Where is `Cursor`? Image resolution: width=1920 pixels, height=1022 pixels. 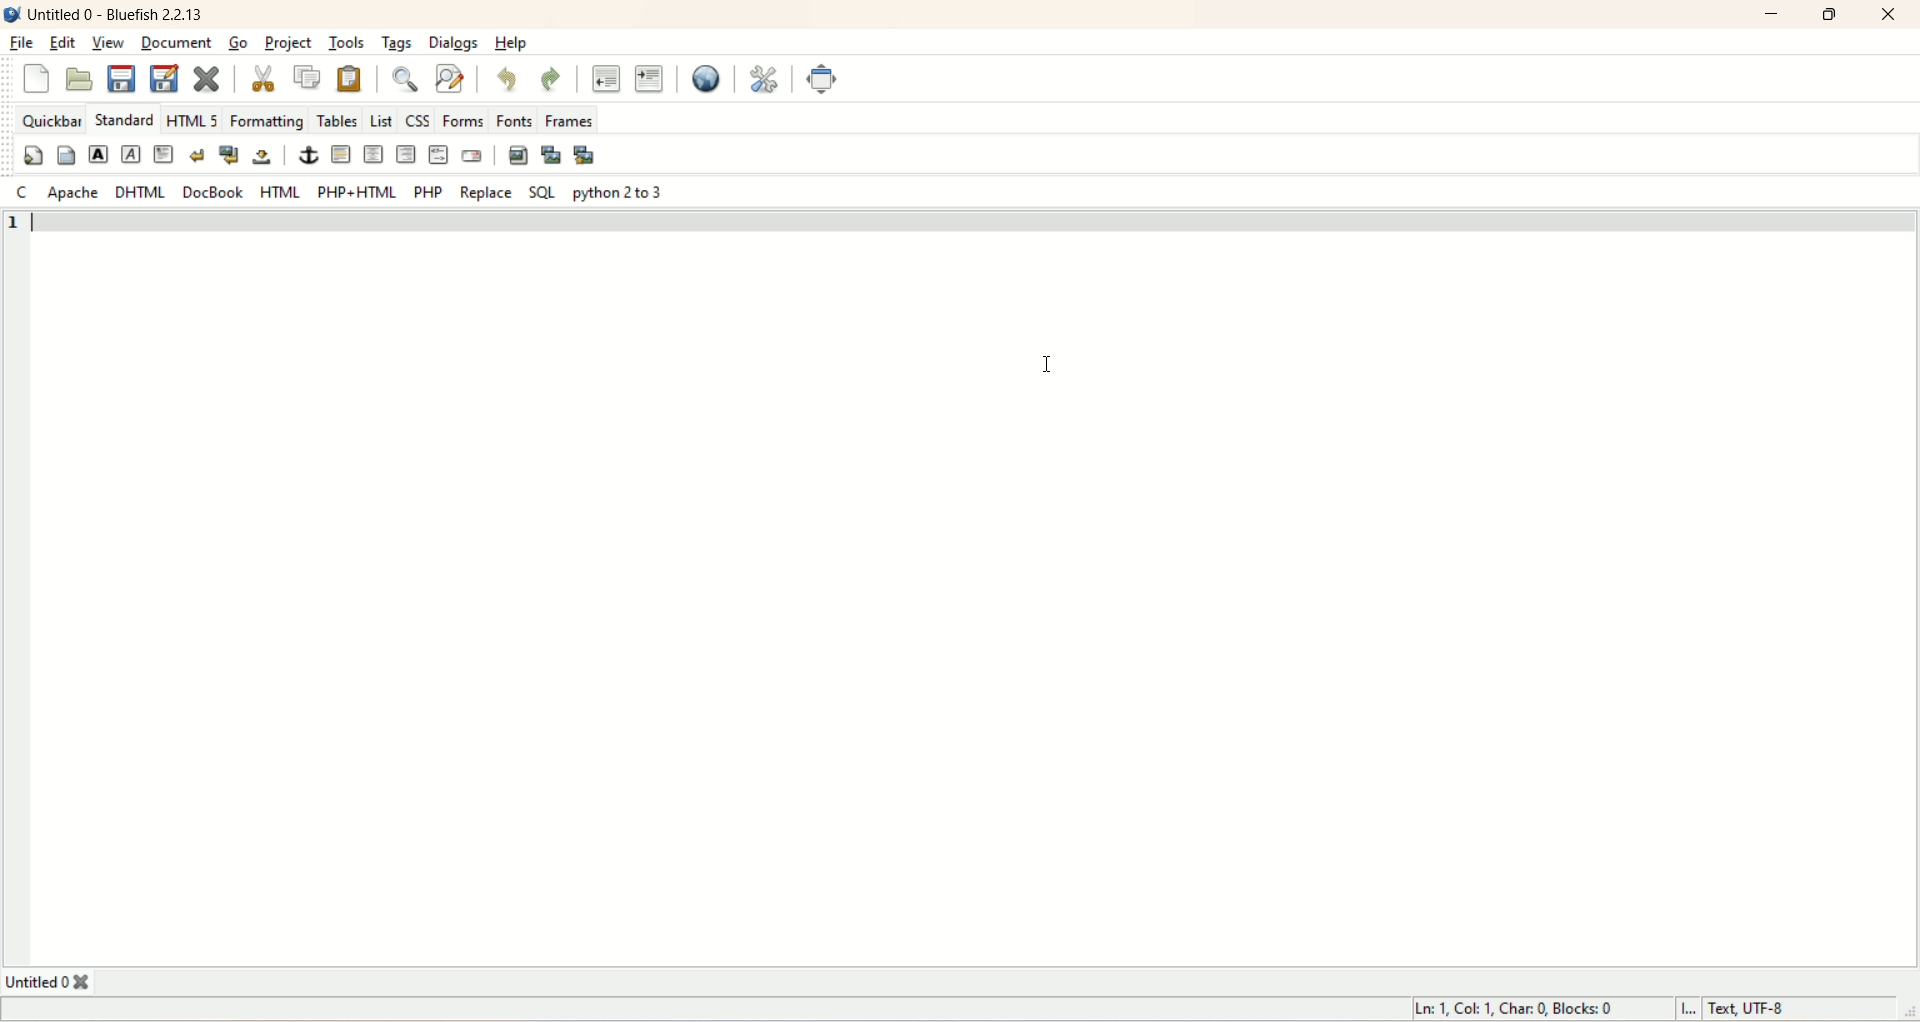 Cursor is located at coordinates (1048, 365).